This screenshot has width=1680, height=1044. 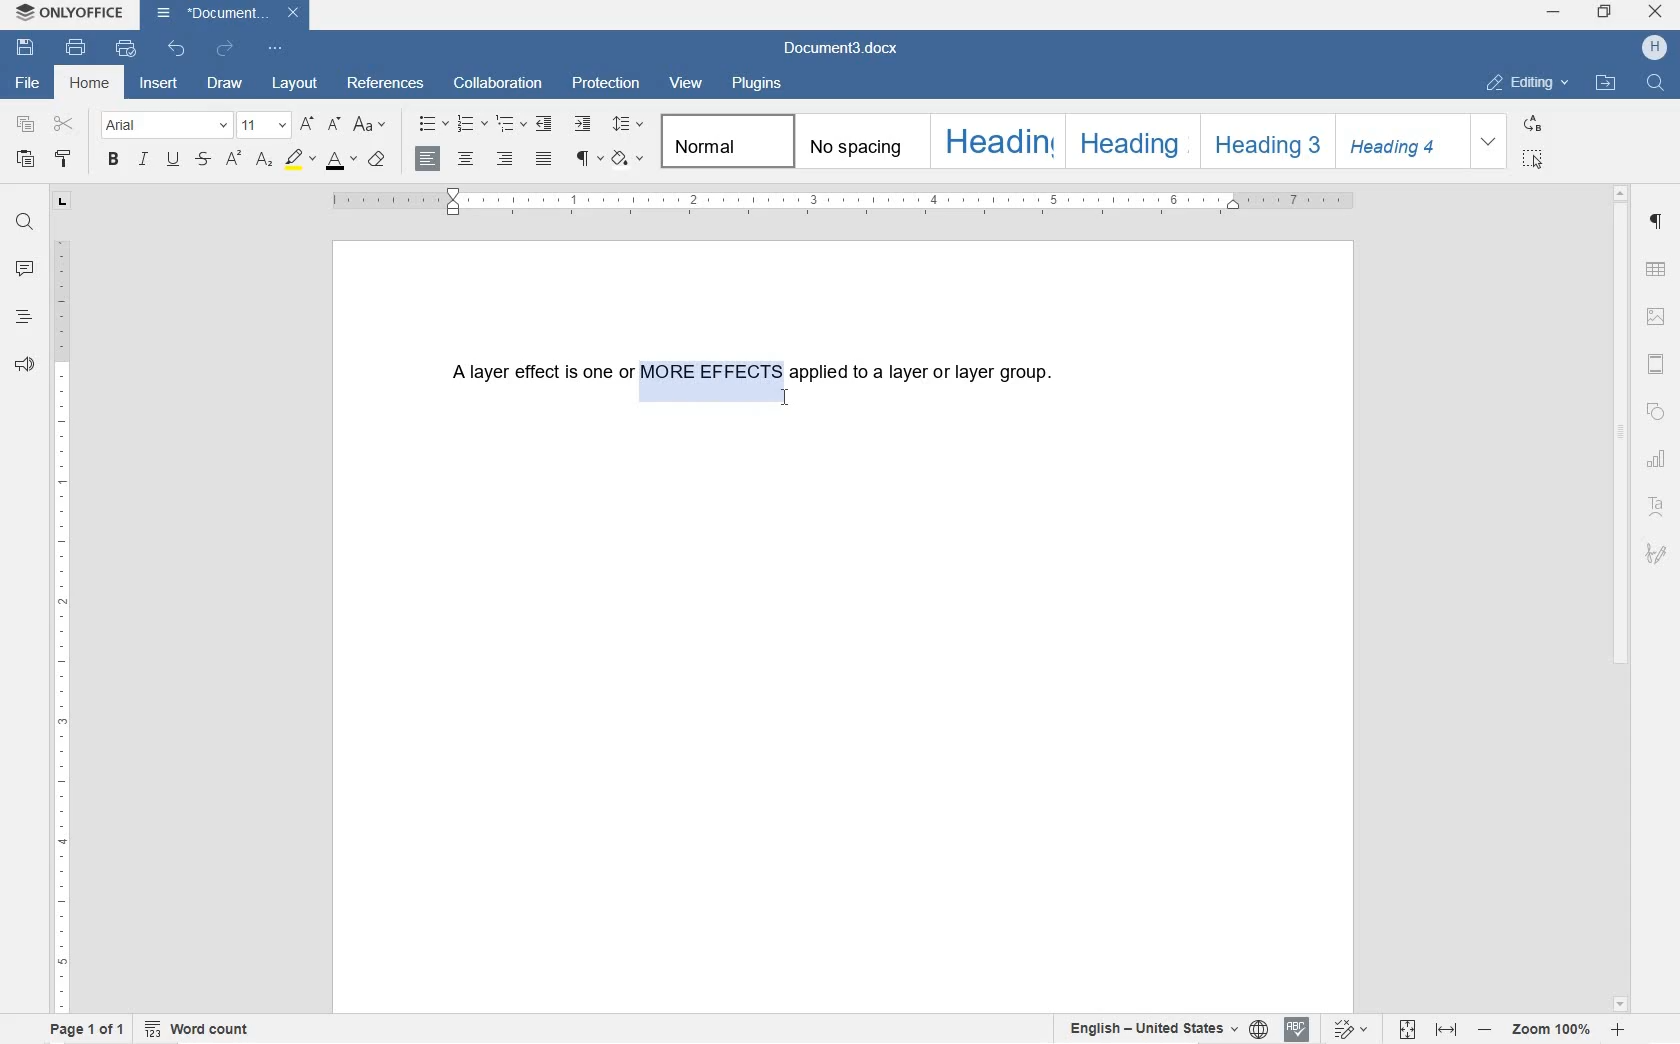 I want to click on NORMAL, so click(x=724, y=141).